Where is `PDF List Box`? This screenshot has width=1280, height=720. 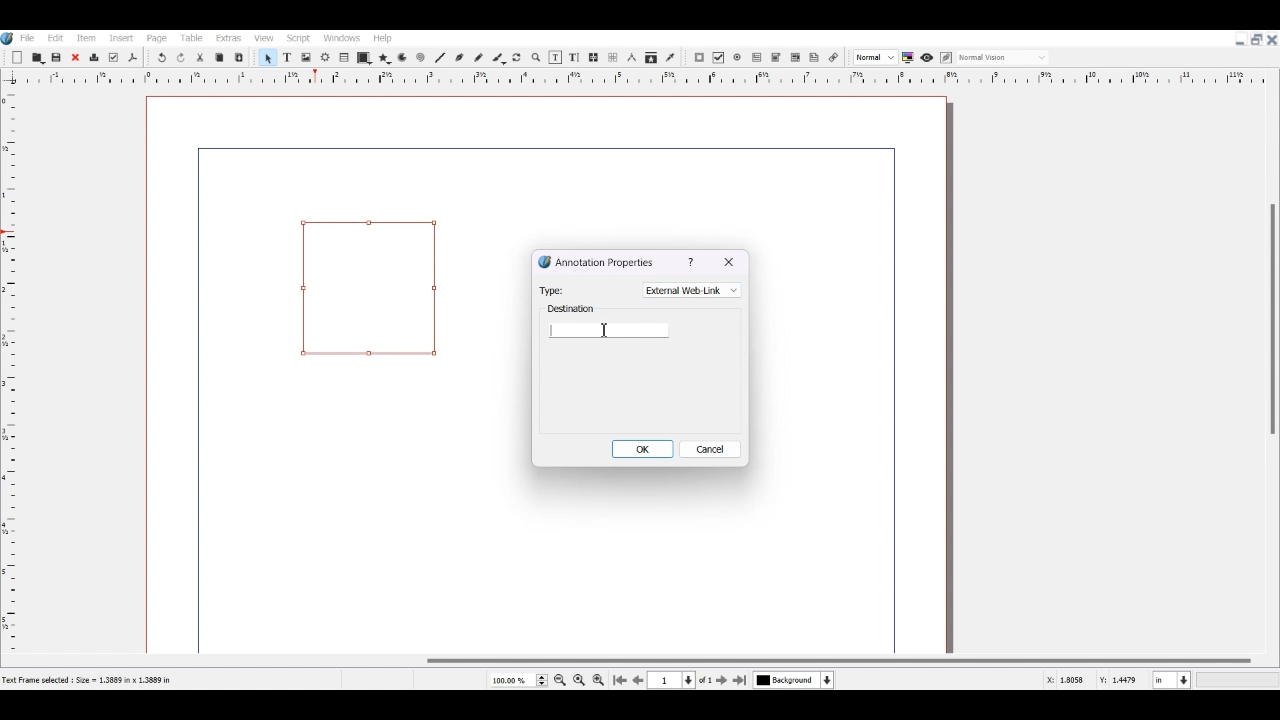 PDF List Box is located at coordinates (795, 58).